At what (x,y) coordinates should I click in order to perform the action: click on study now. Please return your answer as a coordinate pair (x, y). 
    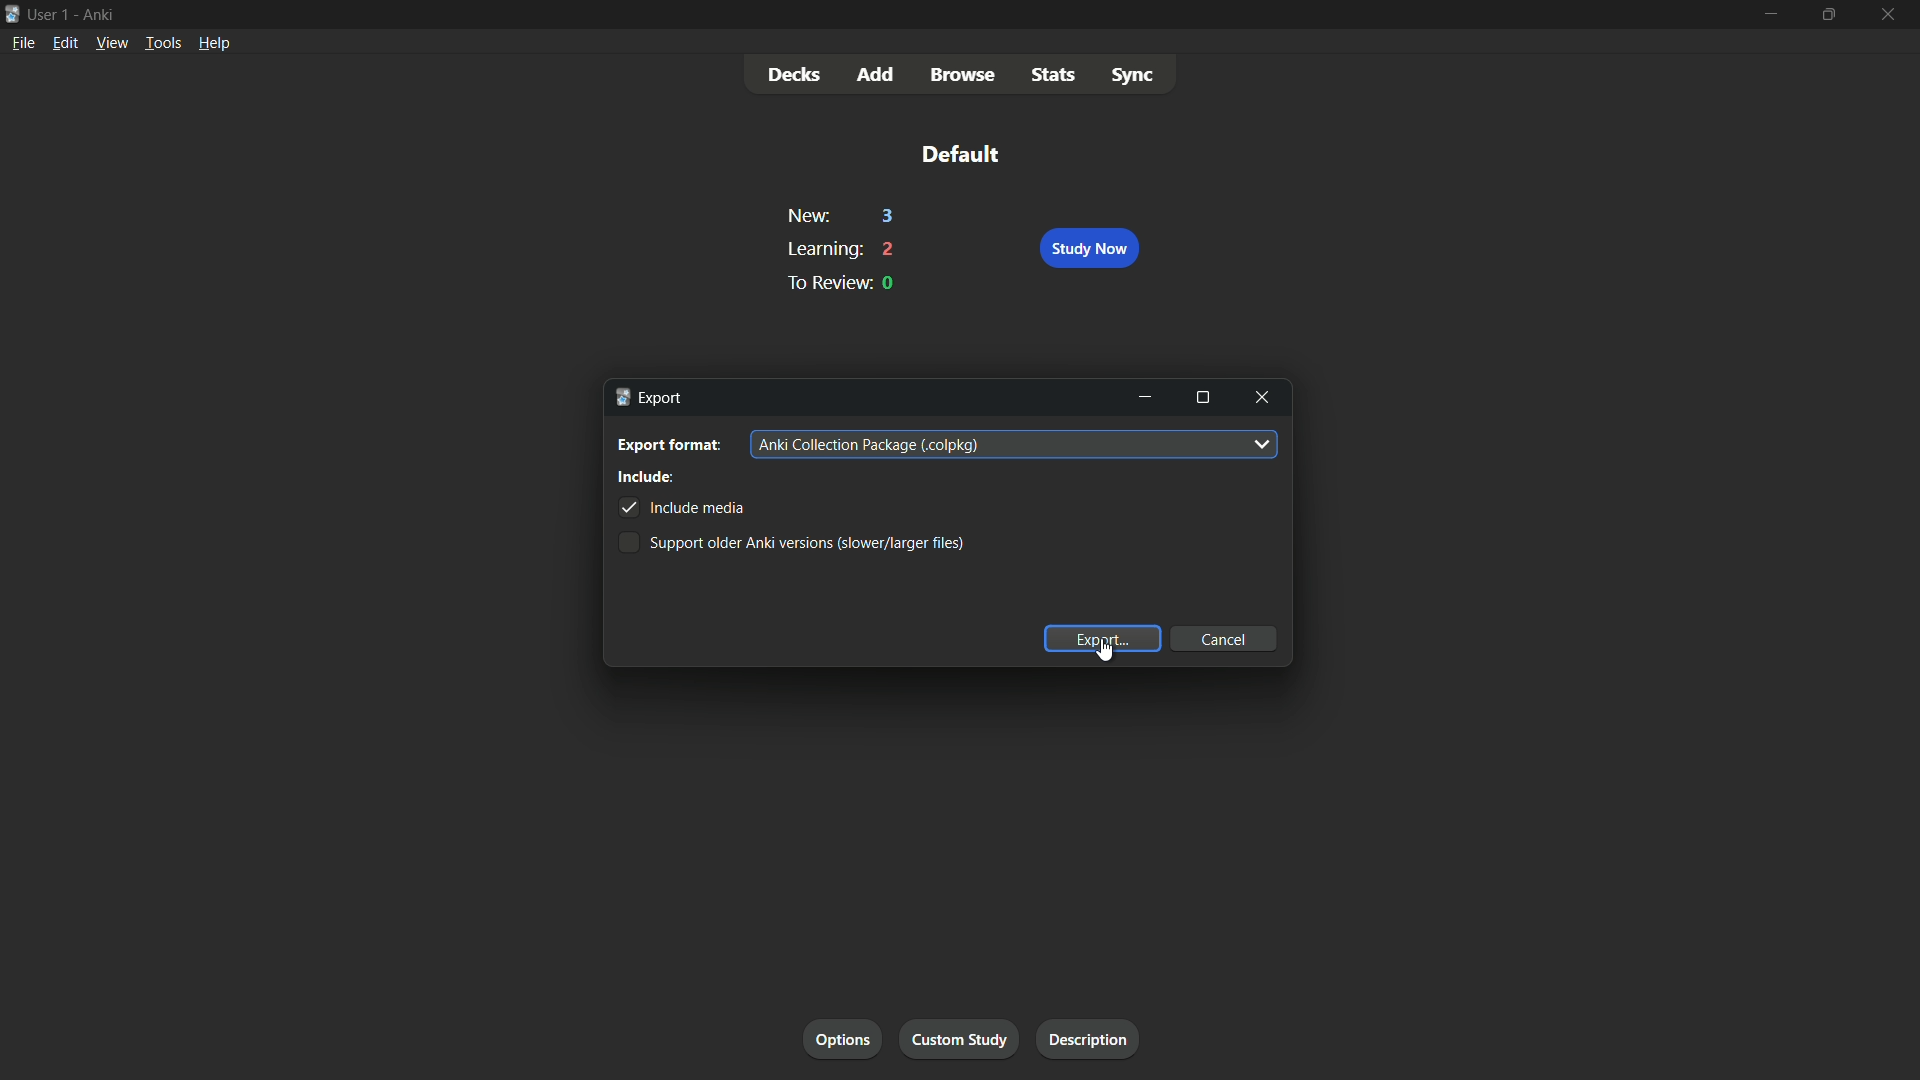
    Looking at the image, I should click on (1088, 249).